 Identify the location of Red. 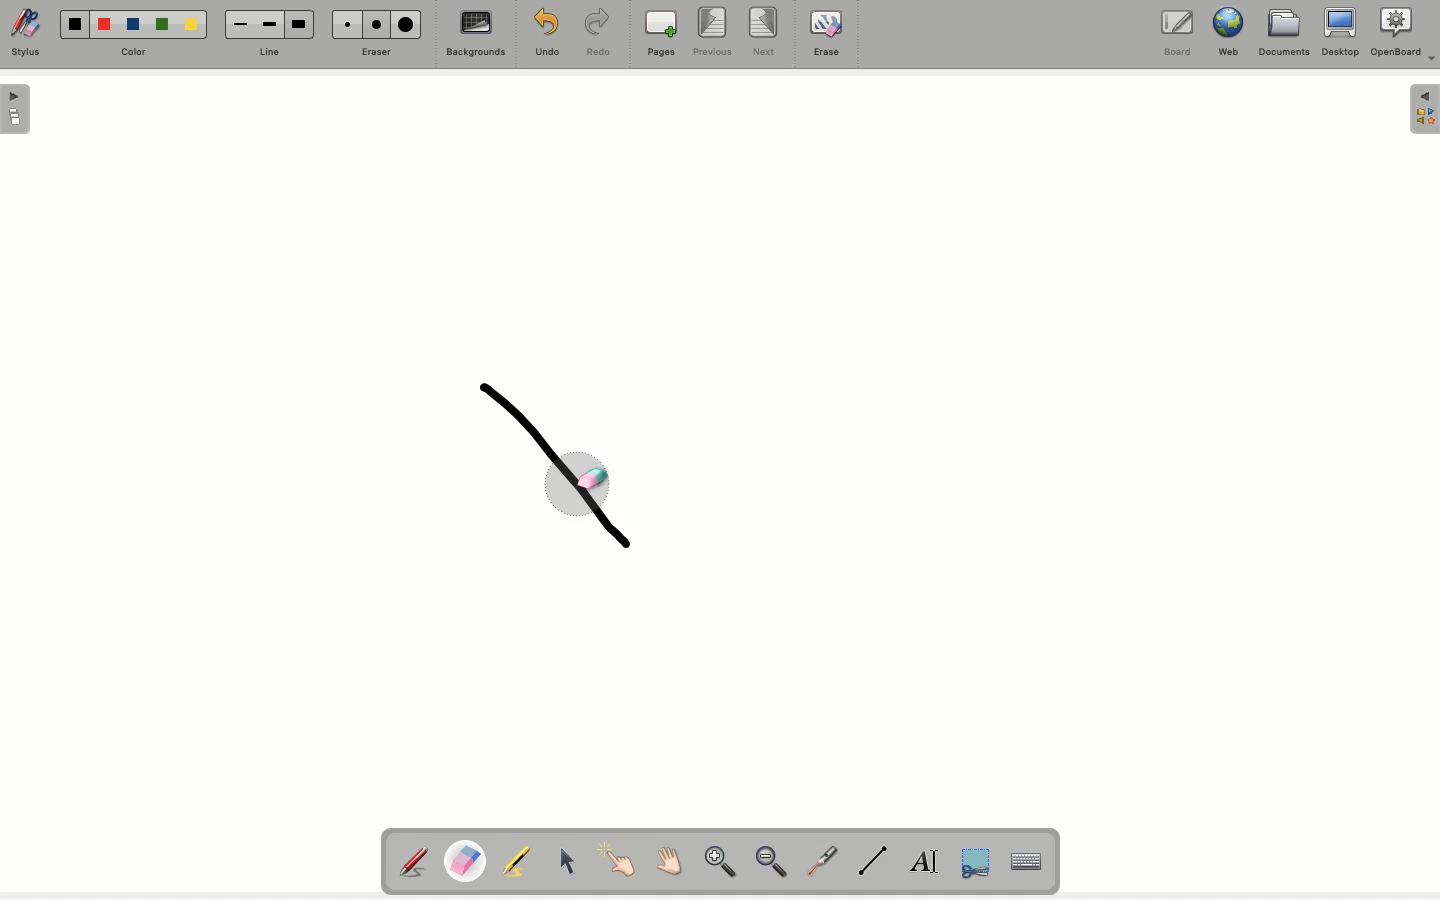
(105, 27).